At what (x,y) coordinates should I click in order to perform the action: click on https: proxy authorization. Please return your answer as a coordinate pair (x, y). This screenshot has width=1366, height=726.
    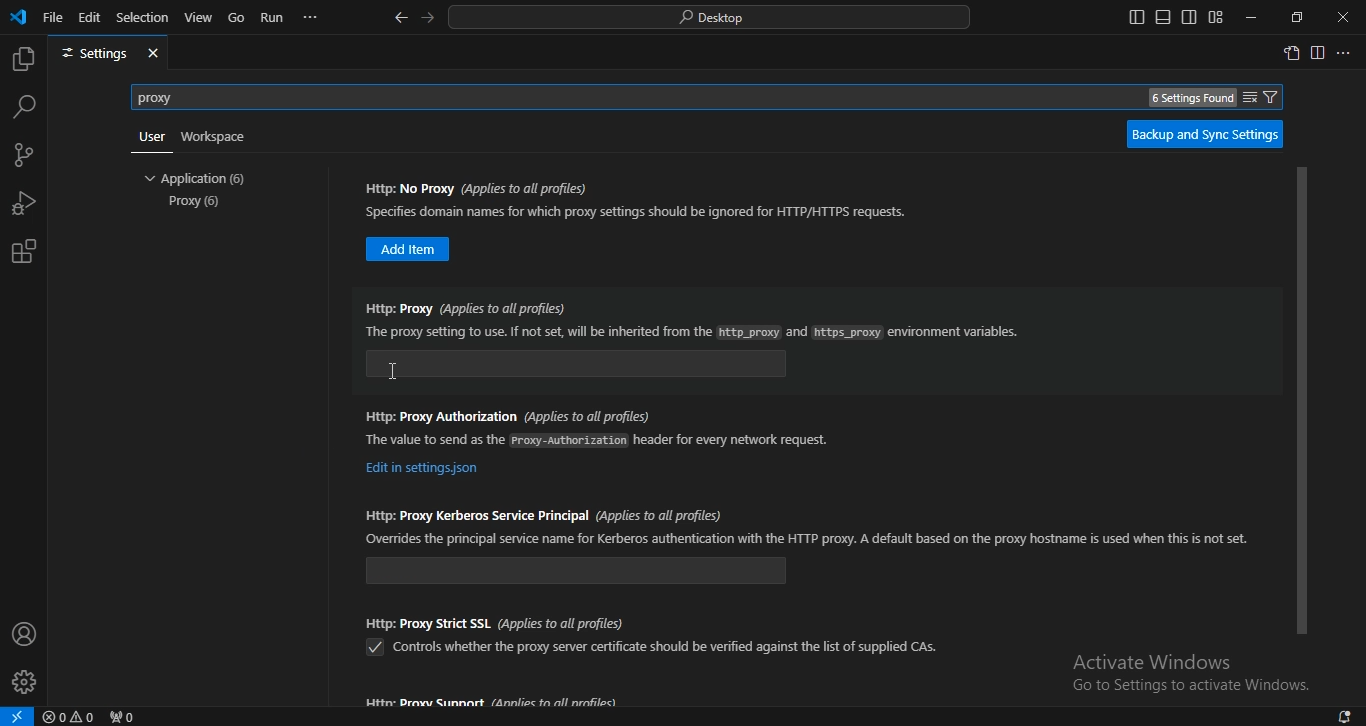
    Looking at the image, I should click on (507, 415).